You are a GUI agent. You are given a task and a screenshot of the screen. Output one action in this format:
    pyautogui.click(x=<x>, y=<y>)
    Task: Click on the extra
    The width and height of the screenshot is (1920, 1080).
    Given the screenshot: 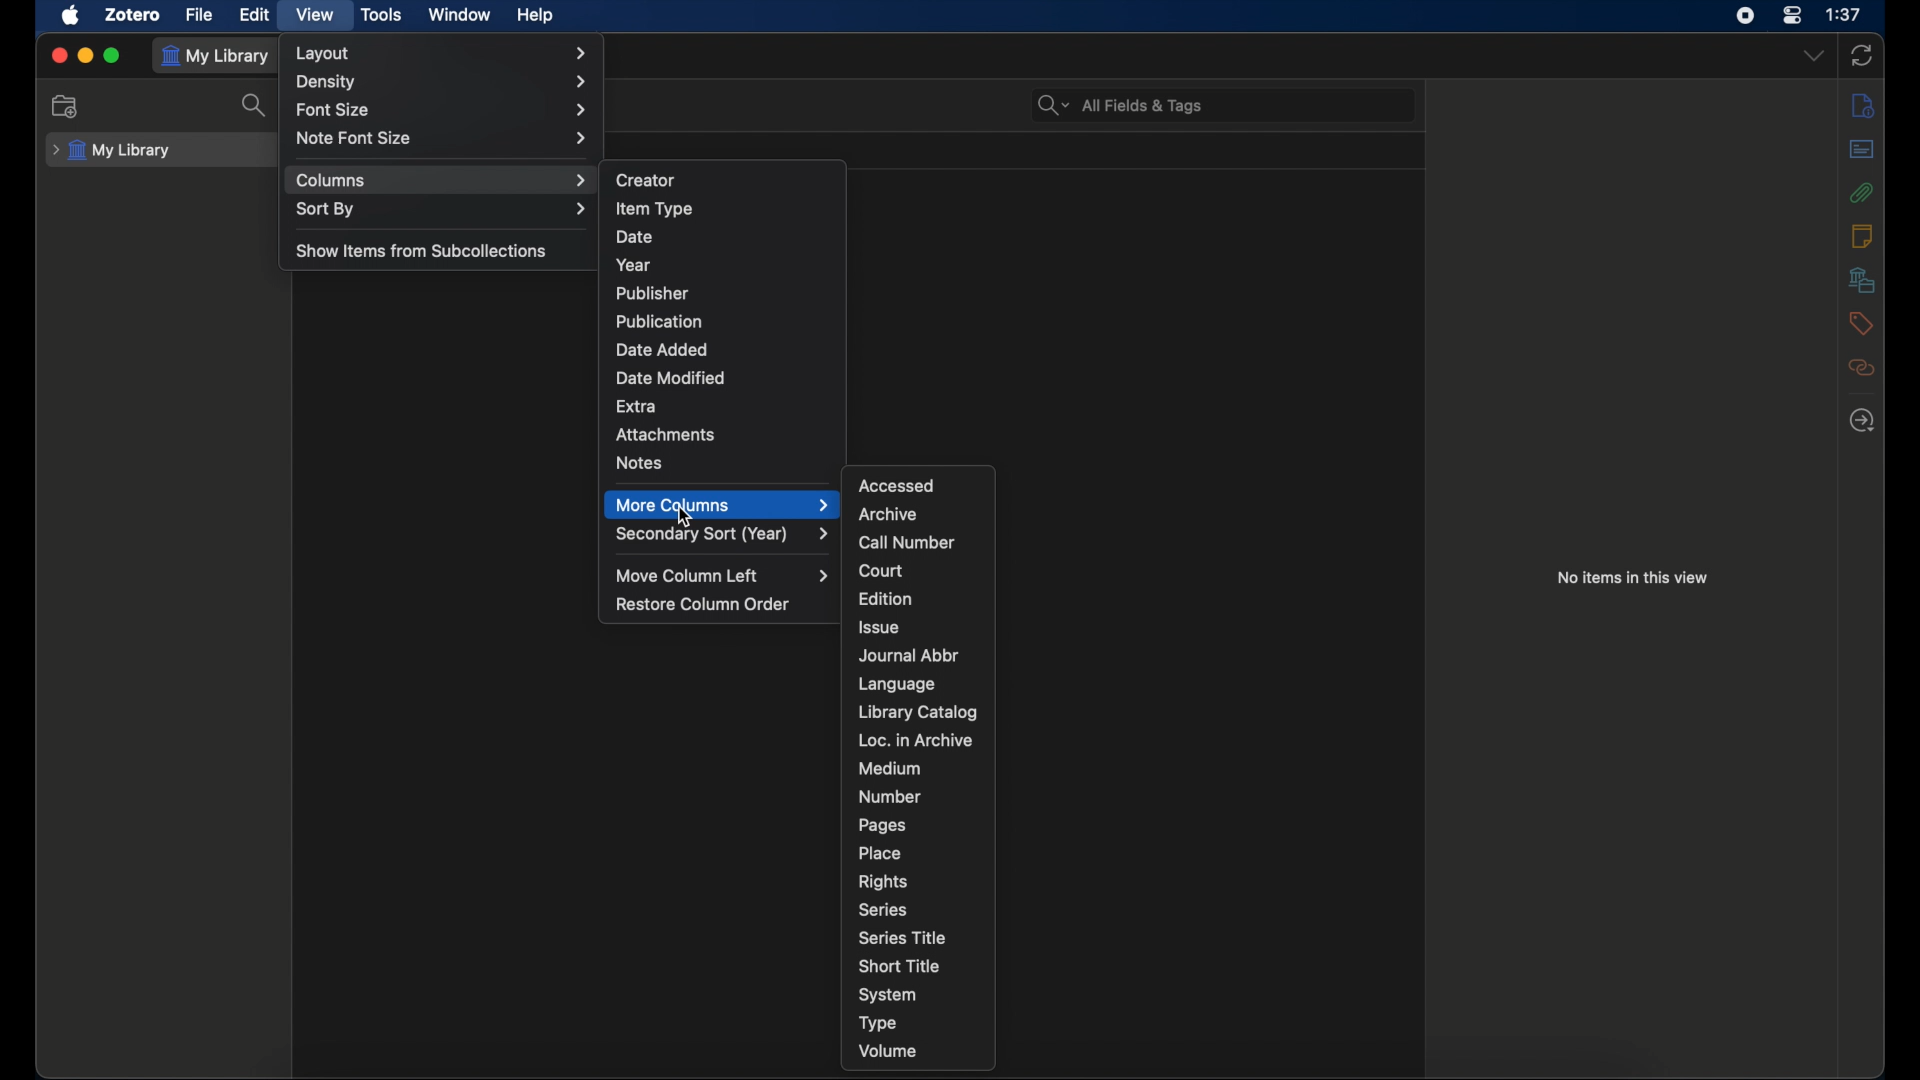 What is the action you would take?
    pyautogui.click(x=637, y=407)
    